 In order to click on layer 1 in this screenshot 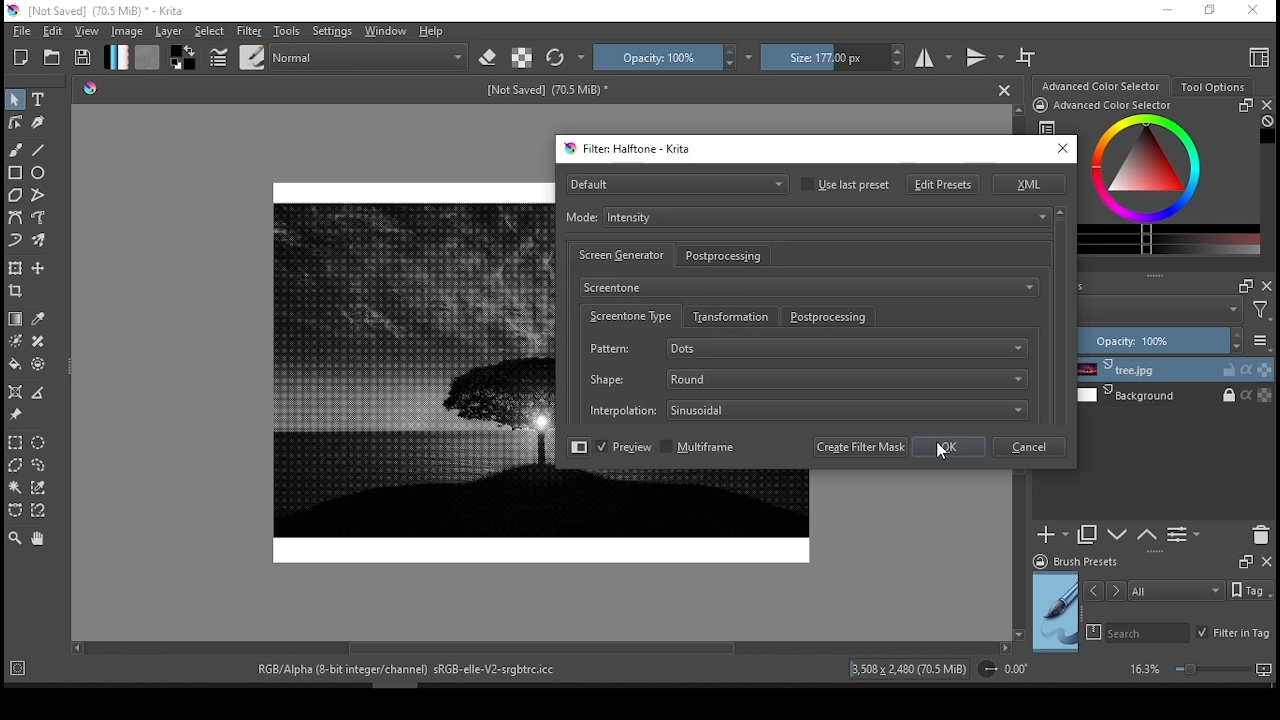, I will do `click(1182, 369)`.